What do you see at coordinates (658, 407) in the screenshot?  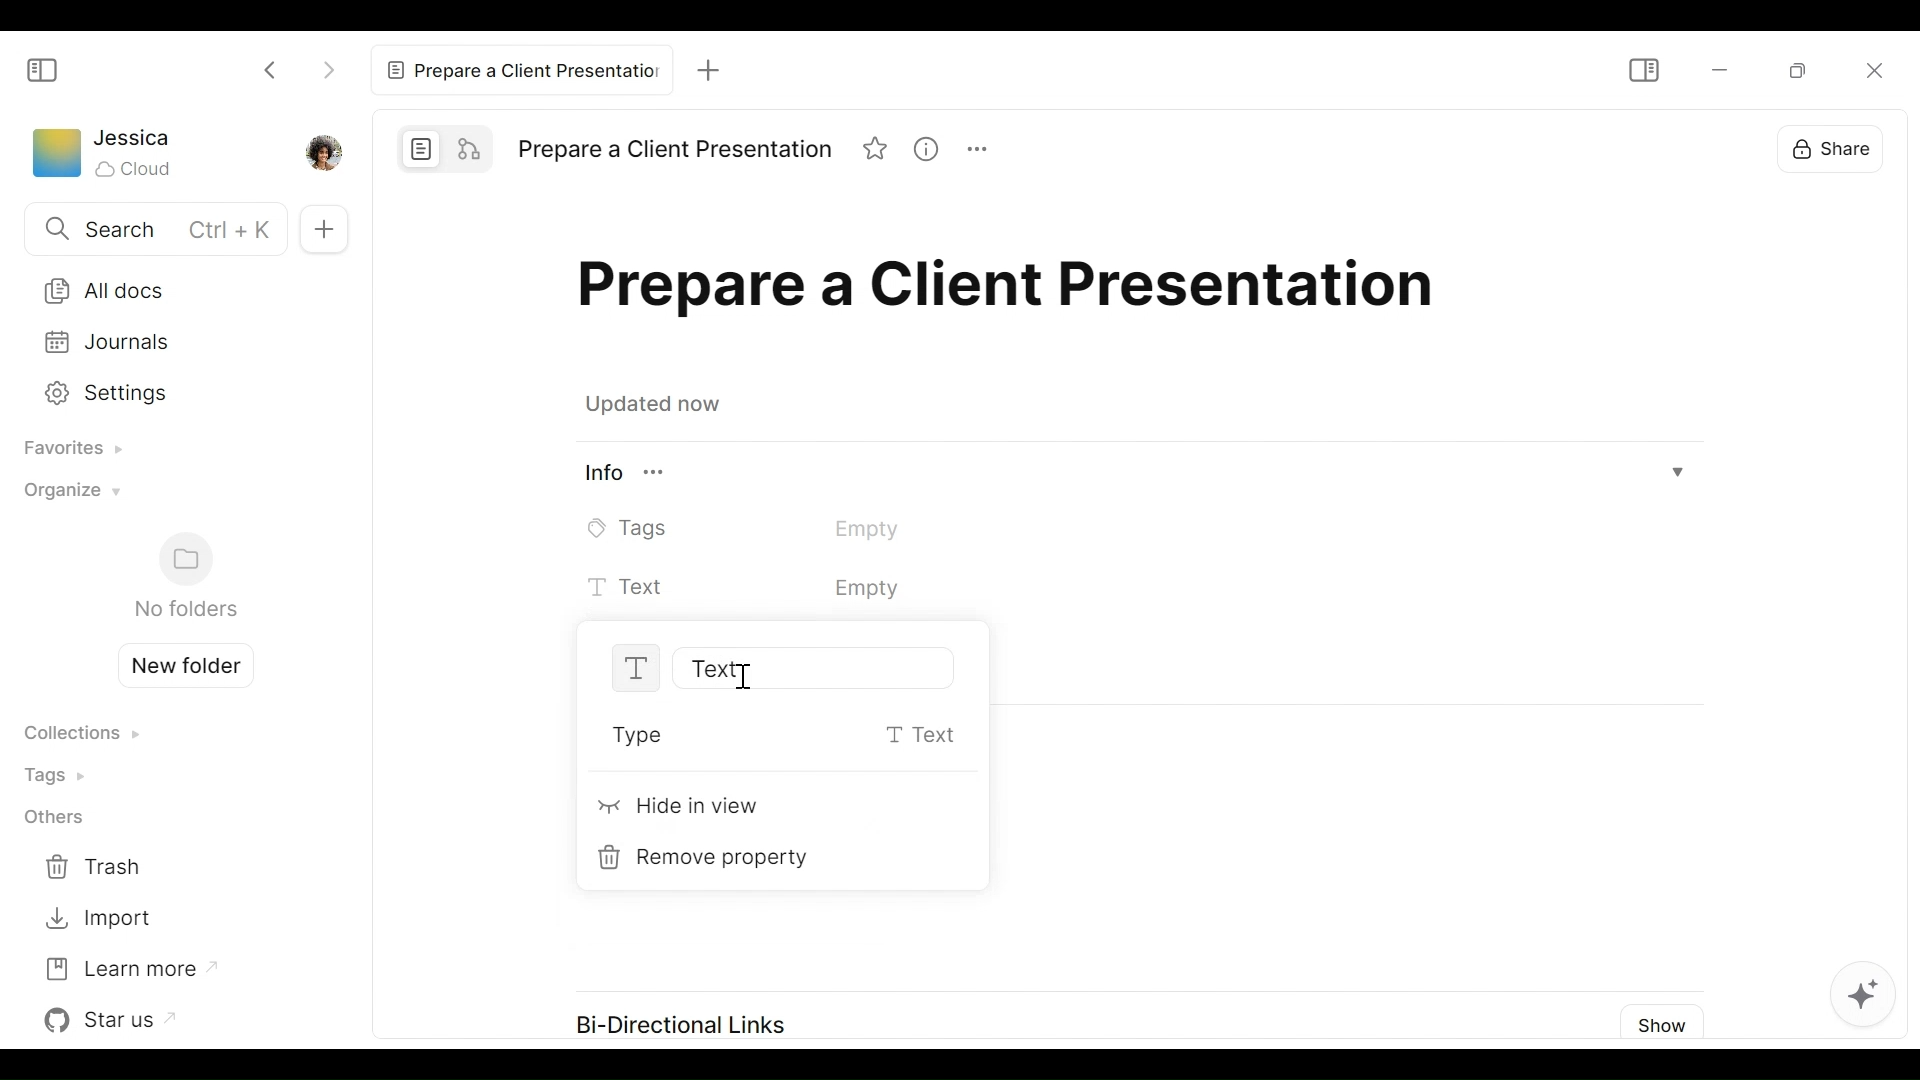 I see `Updated now` at bounding box center [658, 407].